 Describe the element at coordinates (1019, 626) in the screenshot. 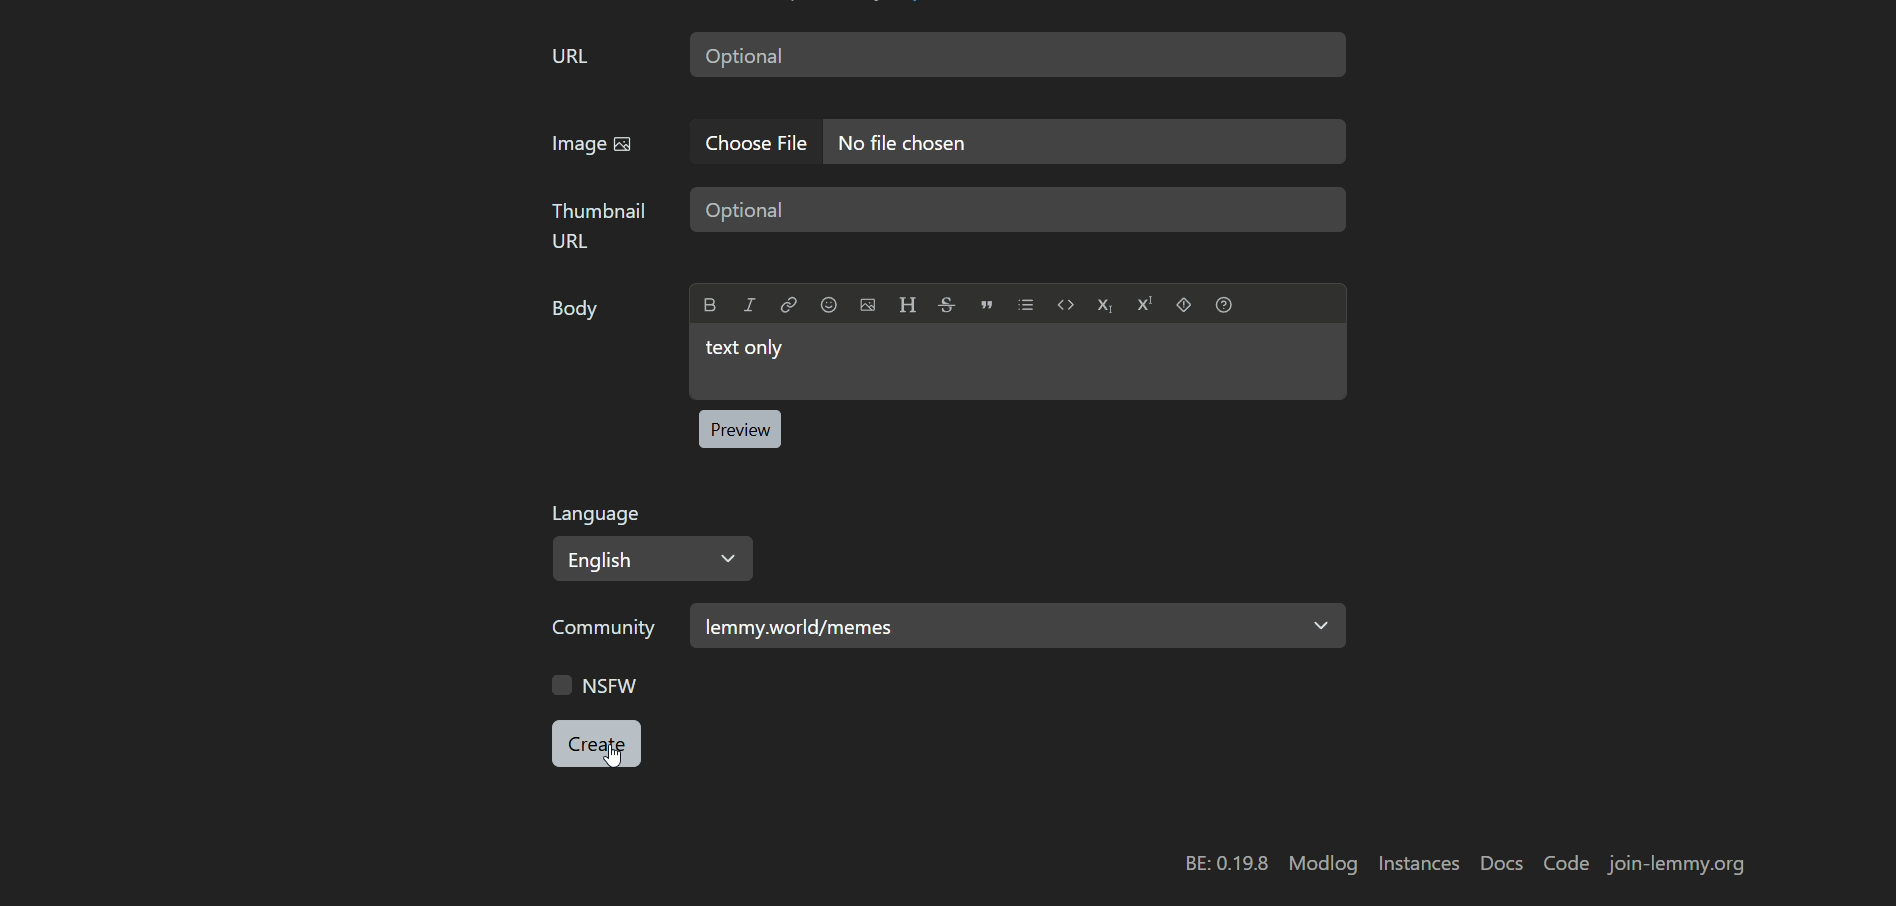

I see `category selected` at that location.